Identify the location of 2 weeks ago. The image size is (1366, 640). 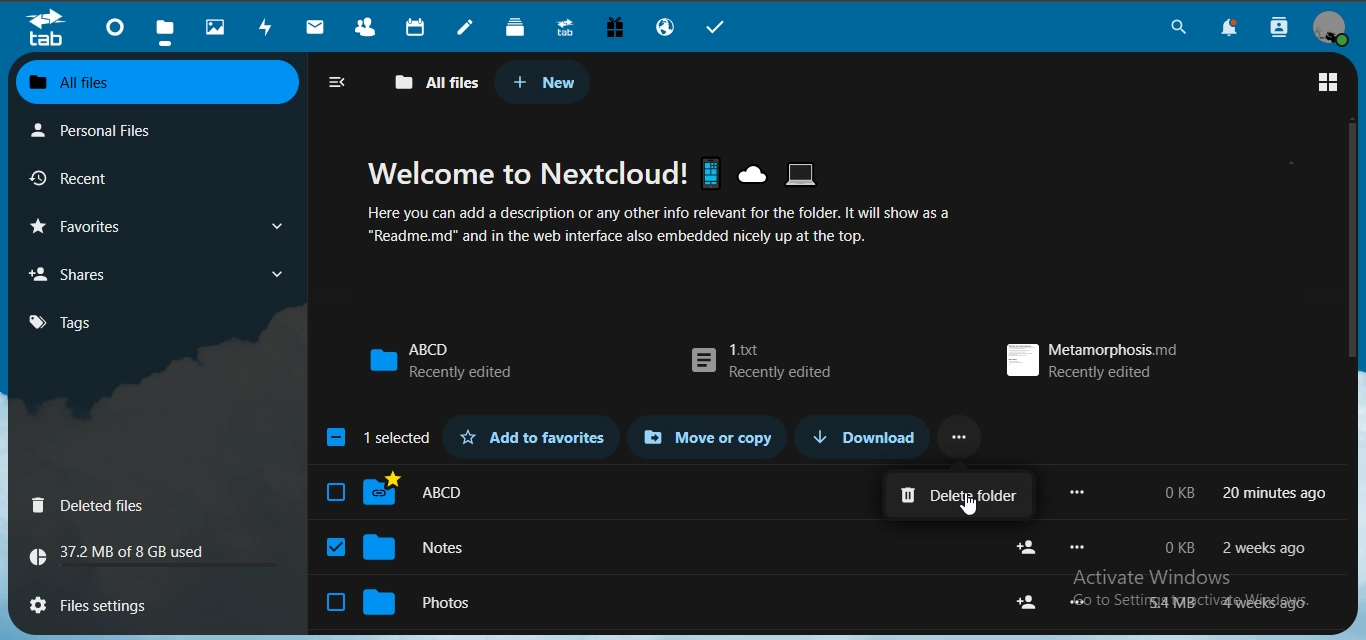
(1267, 549).